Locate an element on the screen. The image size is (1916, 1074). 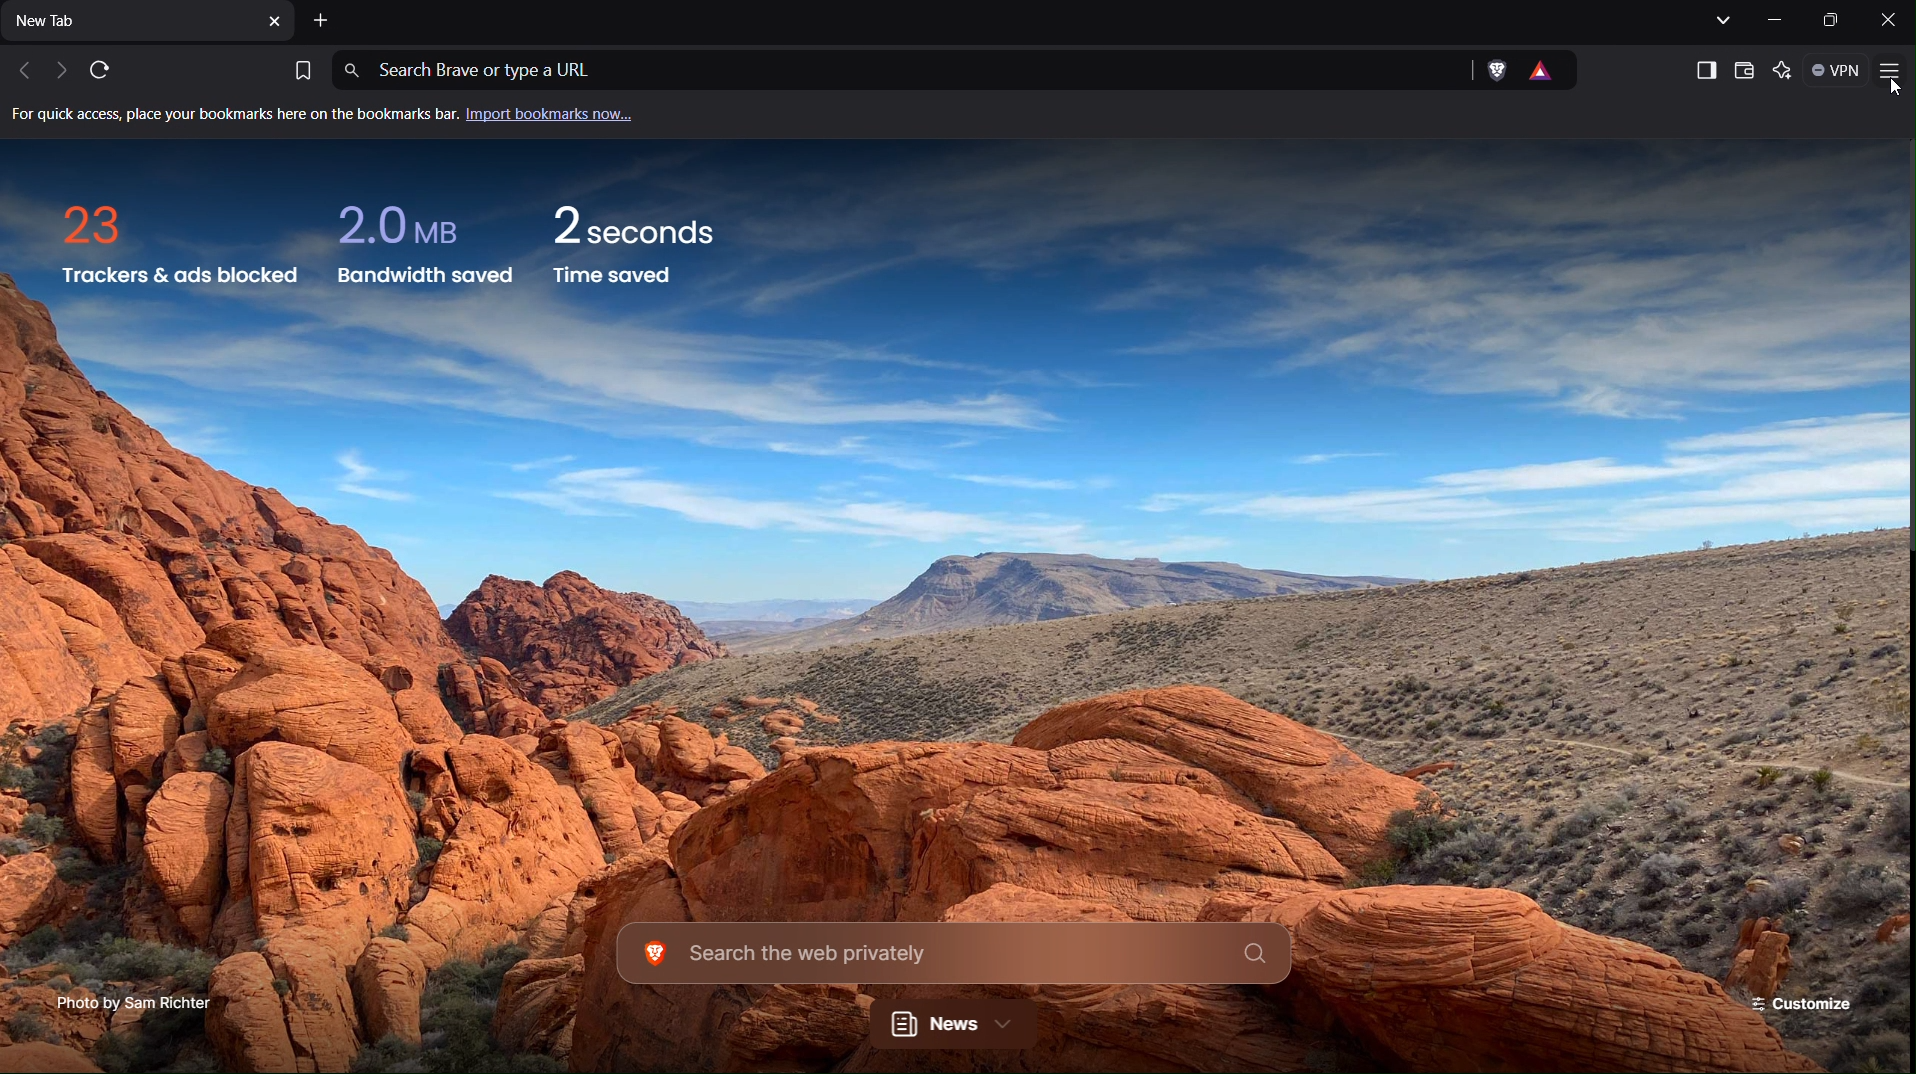
Photo Credit is located at coordinates (133, 1003).